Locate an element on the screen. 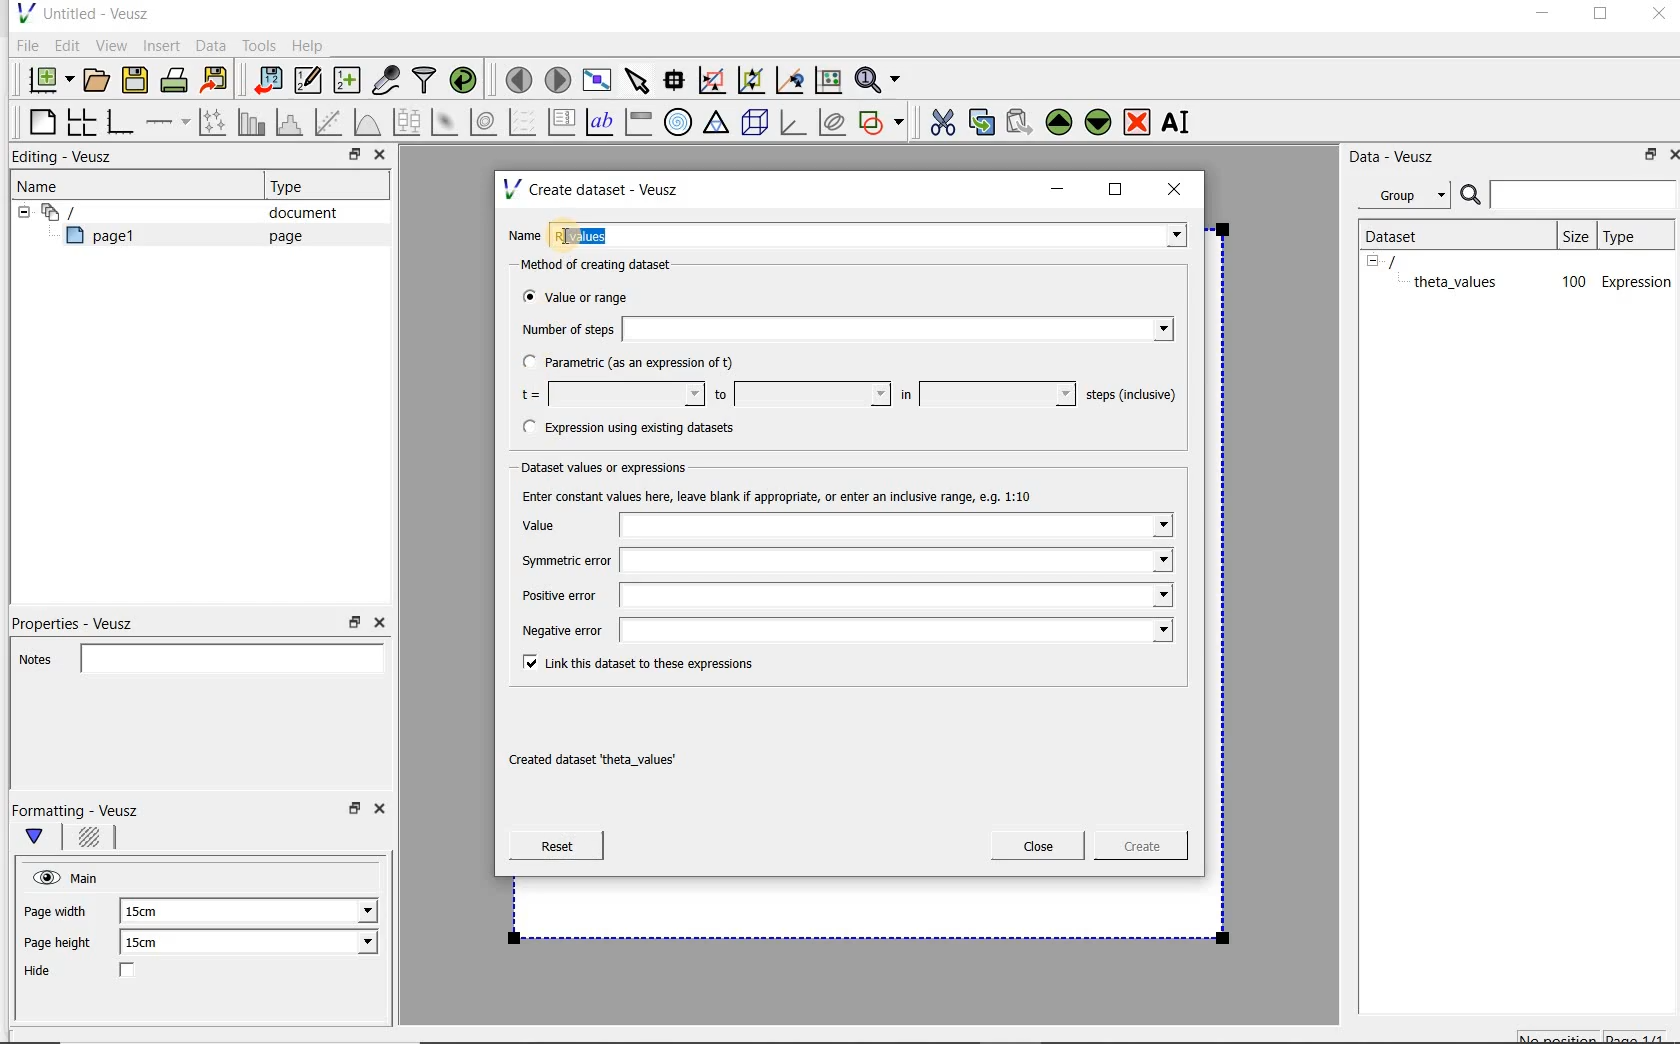  Name is located at coordinates (525, 233).